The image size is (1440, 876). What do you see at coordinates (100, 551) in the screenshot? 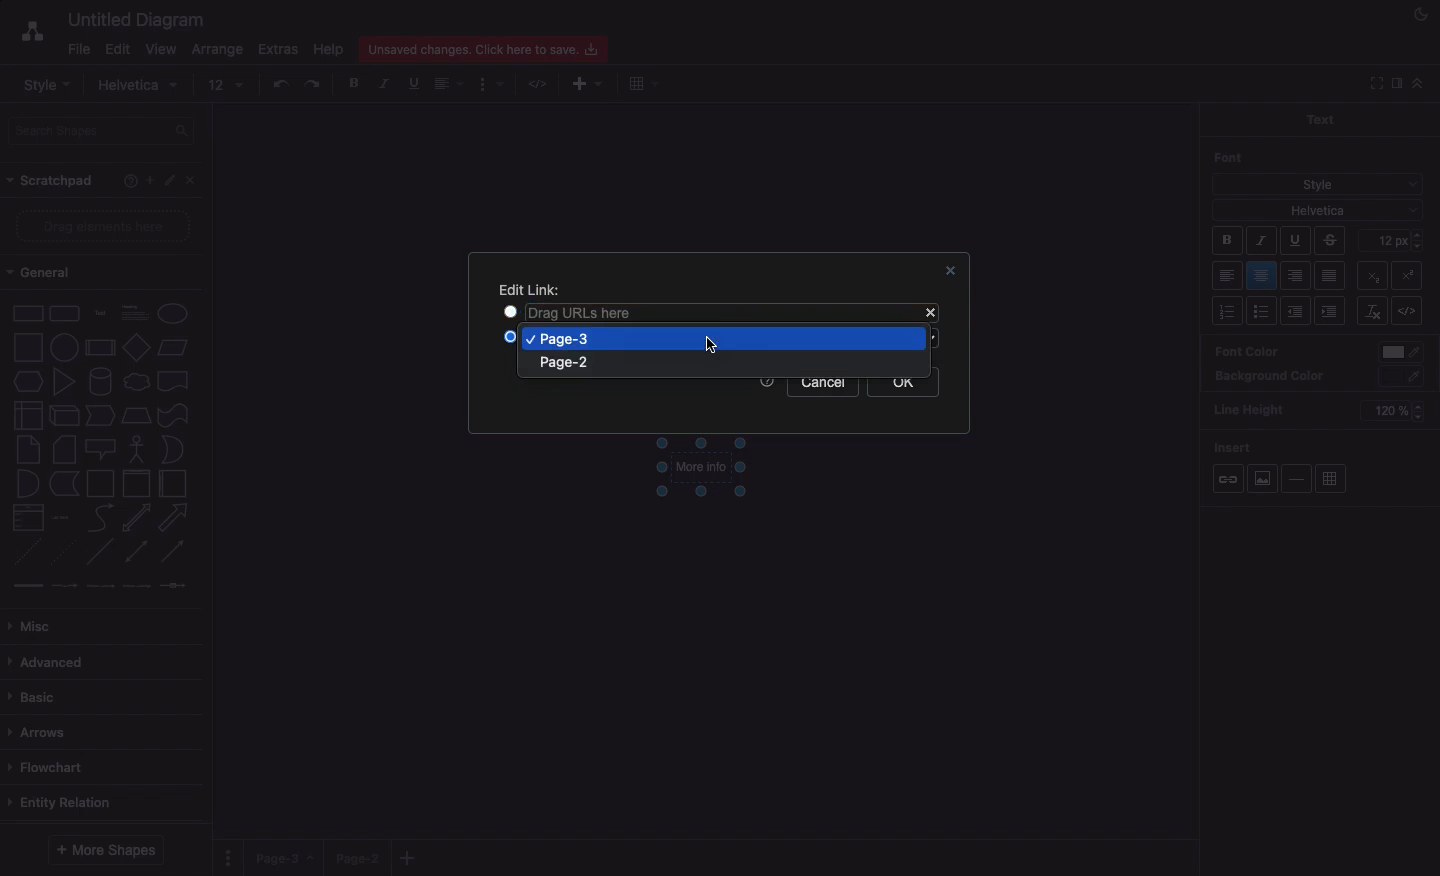
I see `Line` at bounding box center [100, 551].